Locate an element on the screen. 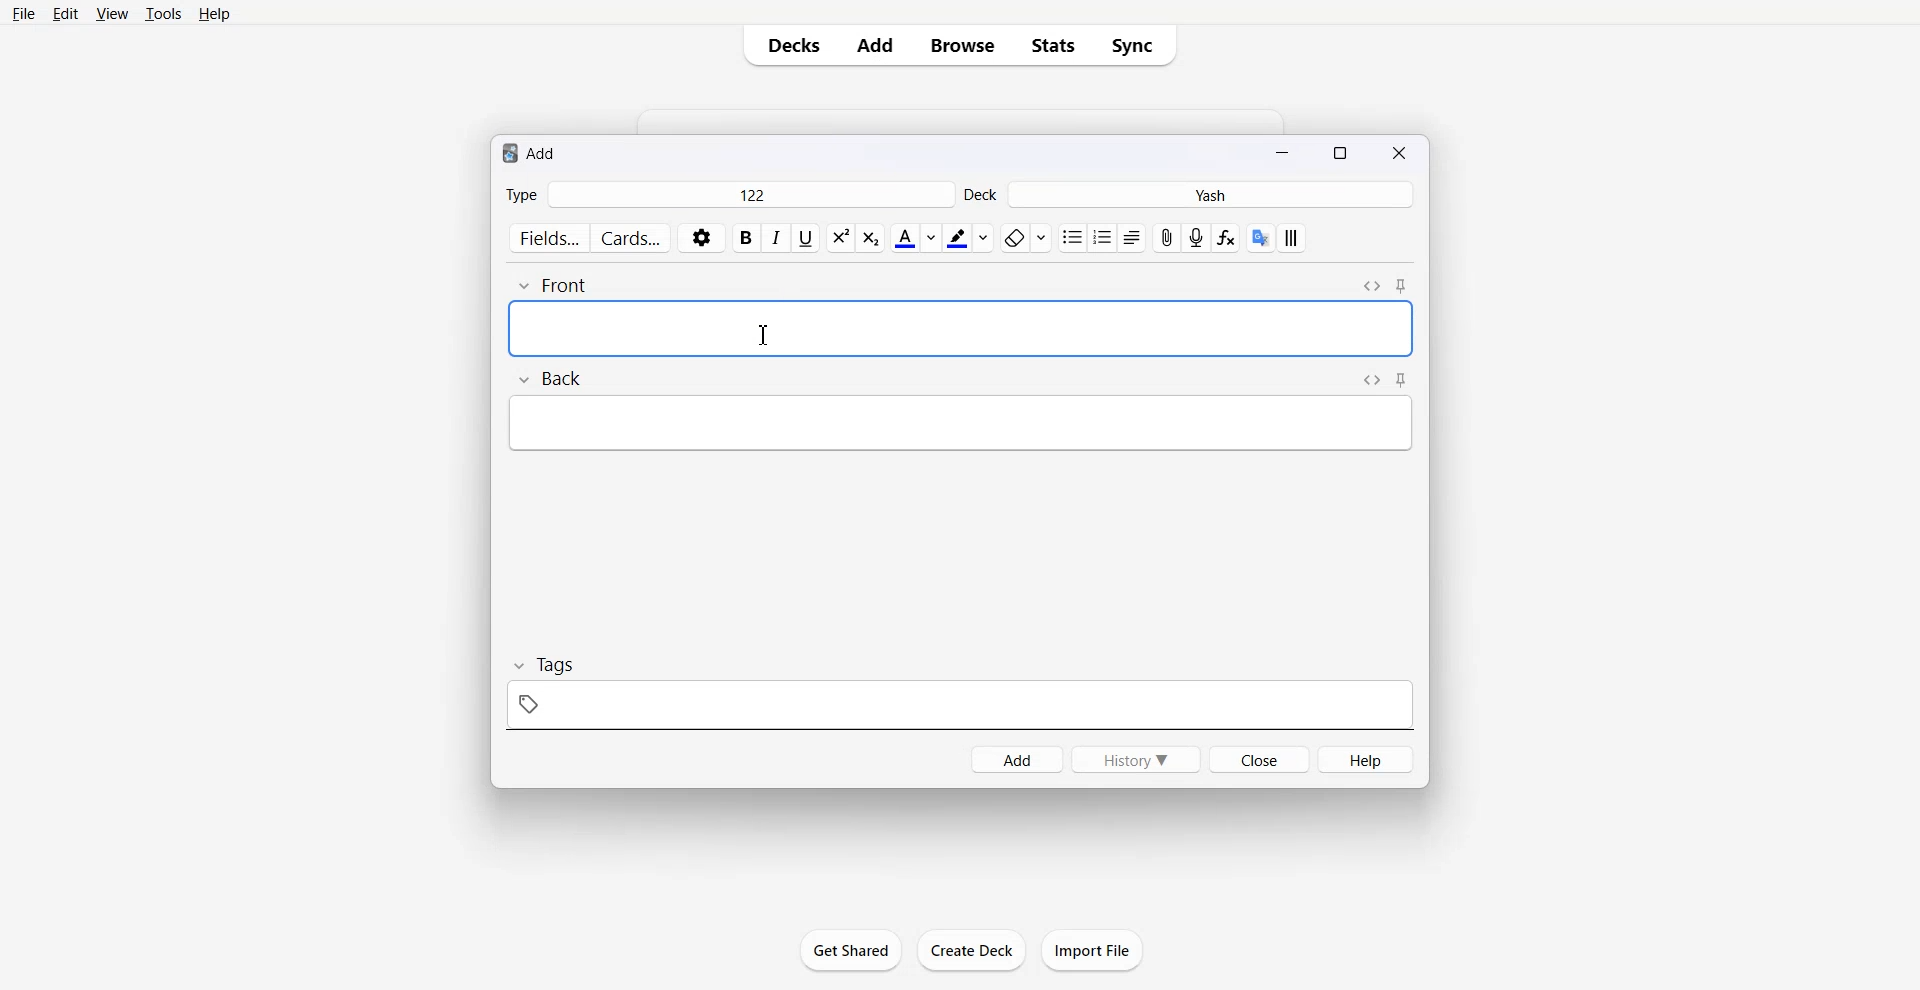 This screenshot has width=1920, height=990. Text is located at coordinates (530, 152).